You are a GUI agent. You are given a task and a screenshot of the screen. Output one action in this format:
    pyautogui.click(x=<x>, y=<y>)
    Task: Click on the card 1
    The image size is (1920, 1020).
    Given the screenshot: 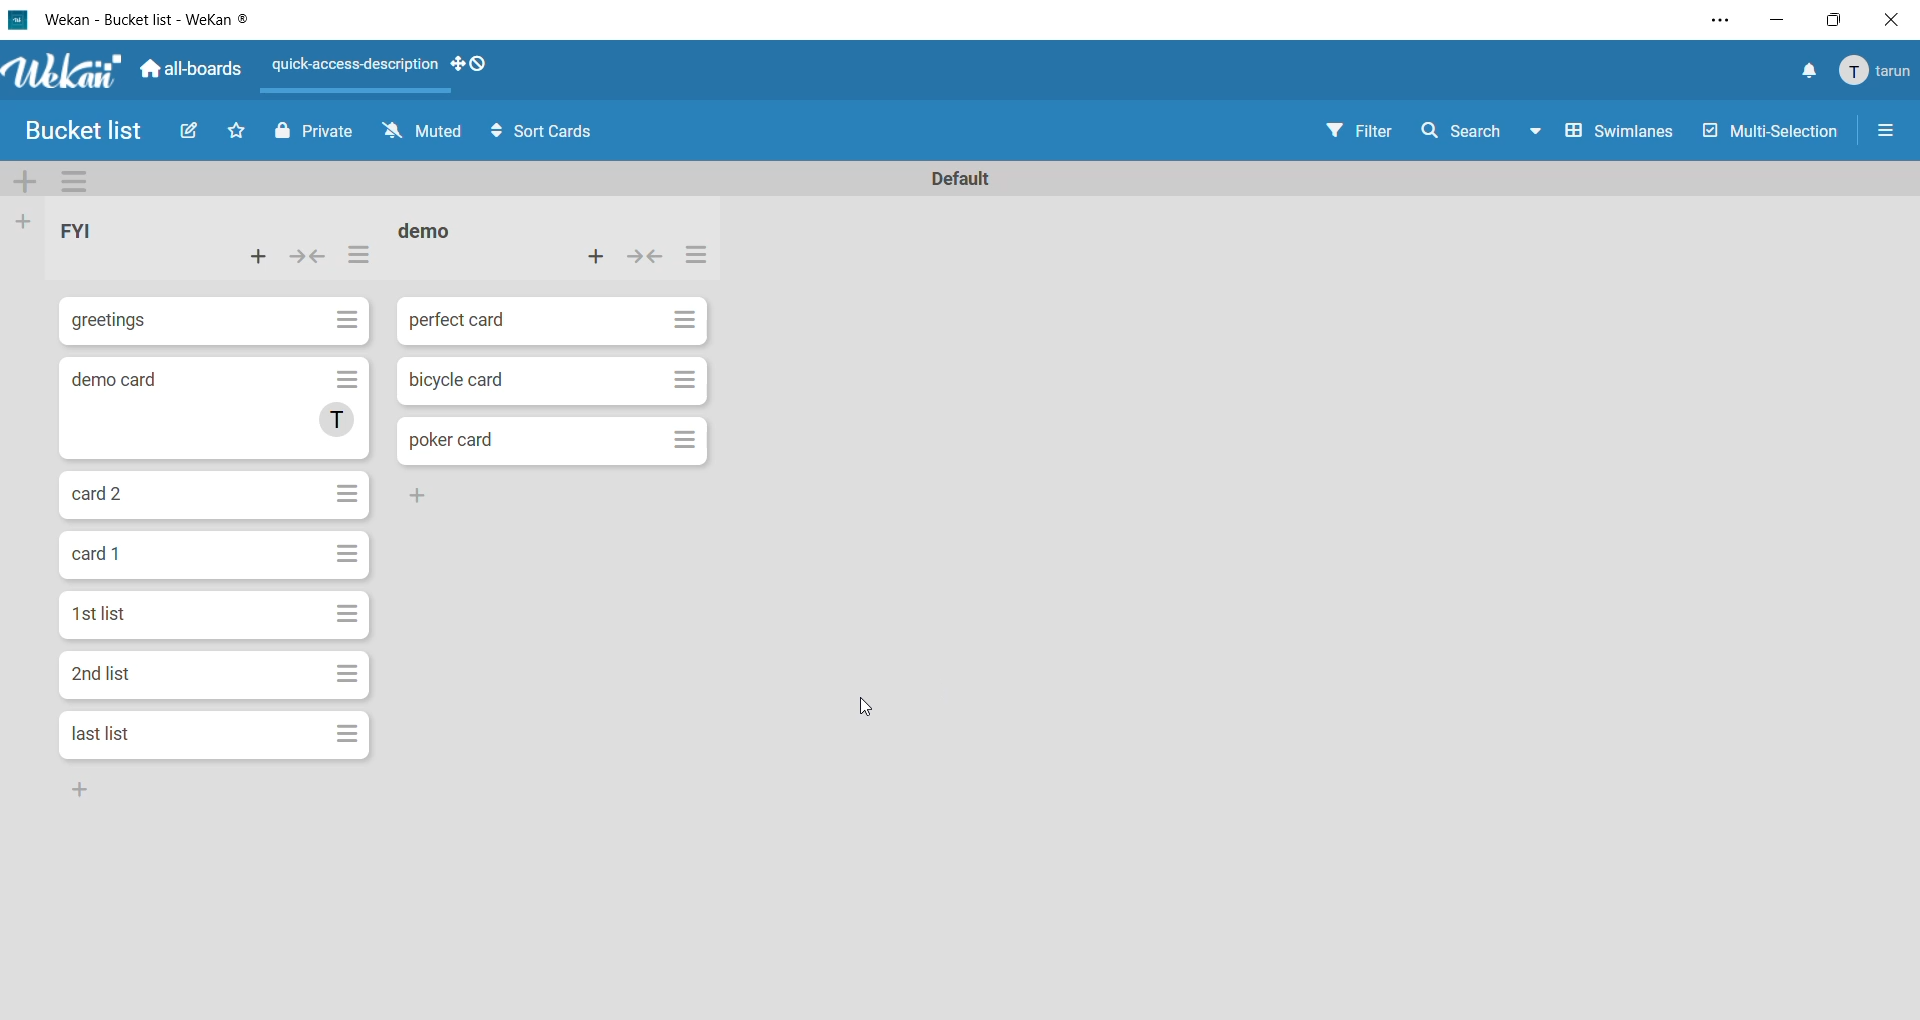 What is the action you would take?
    pyautogui.click(x=213, y=556)
    